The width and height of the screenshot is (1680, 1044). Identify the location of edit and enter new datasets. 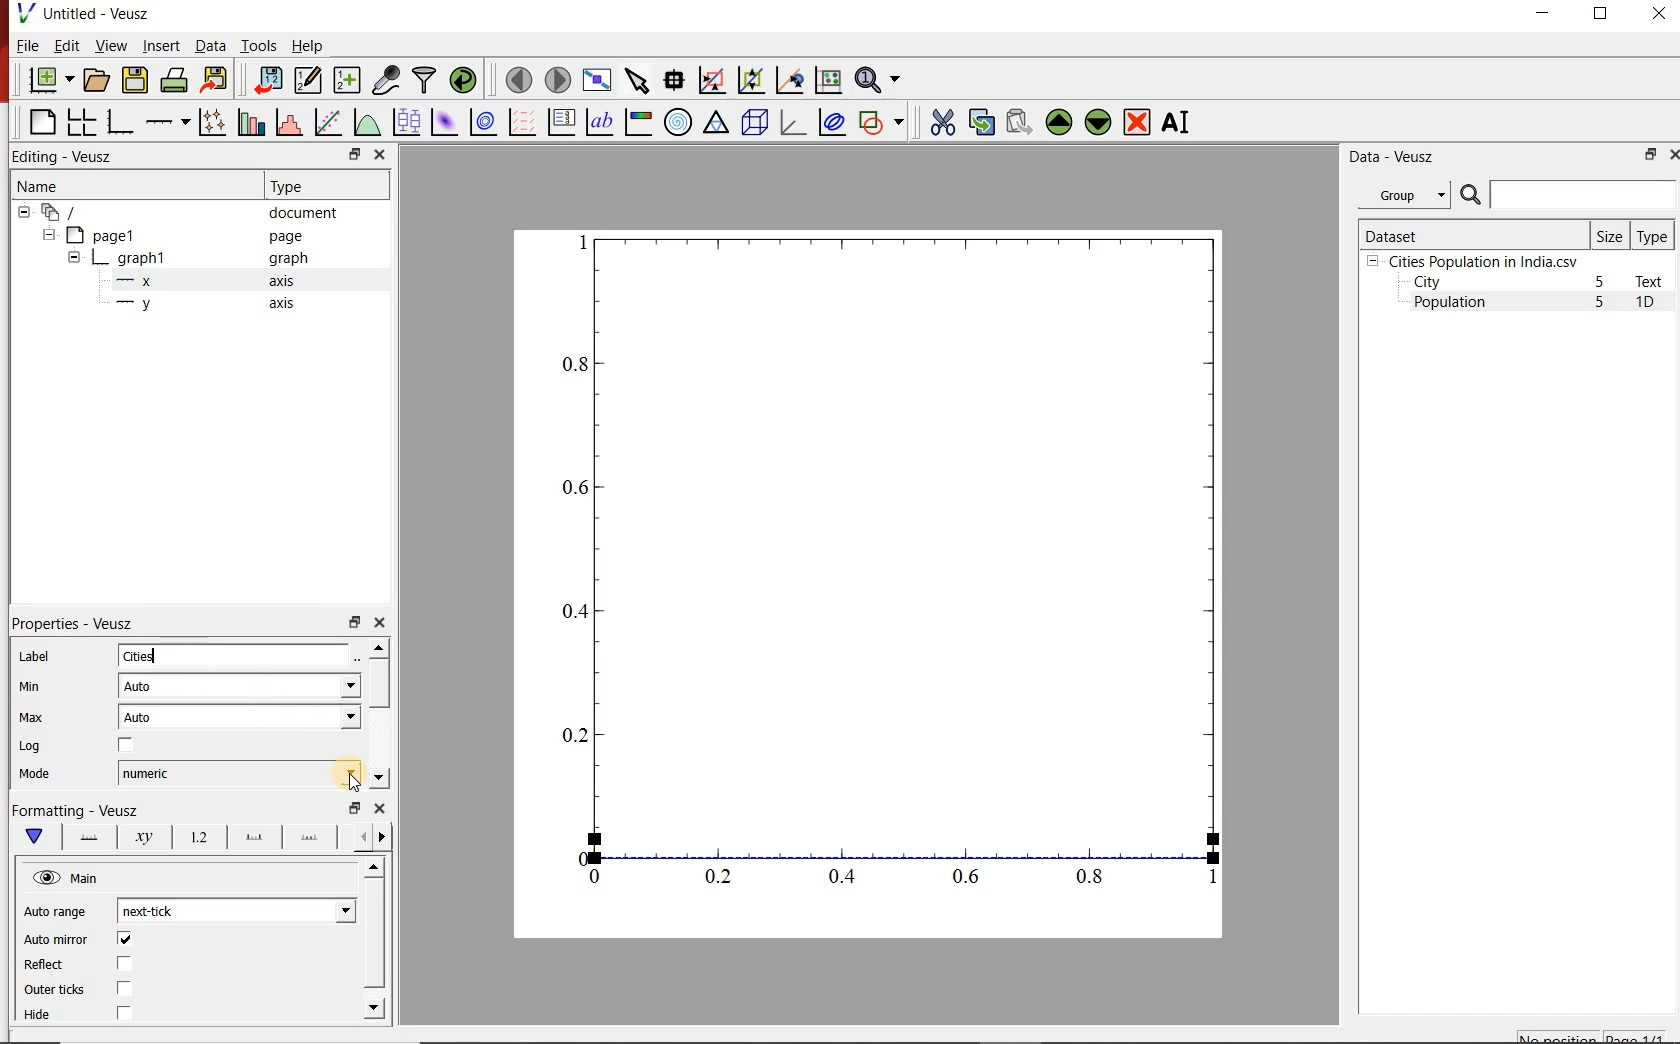
(306, 80).